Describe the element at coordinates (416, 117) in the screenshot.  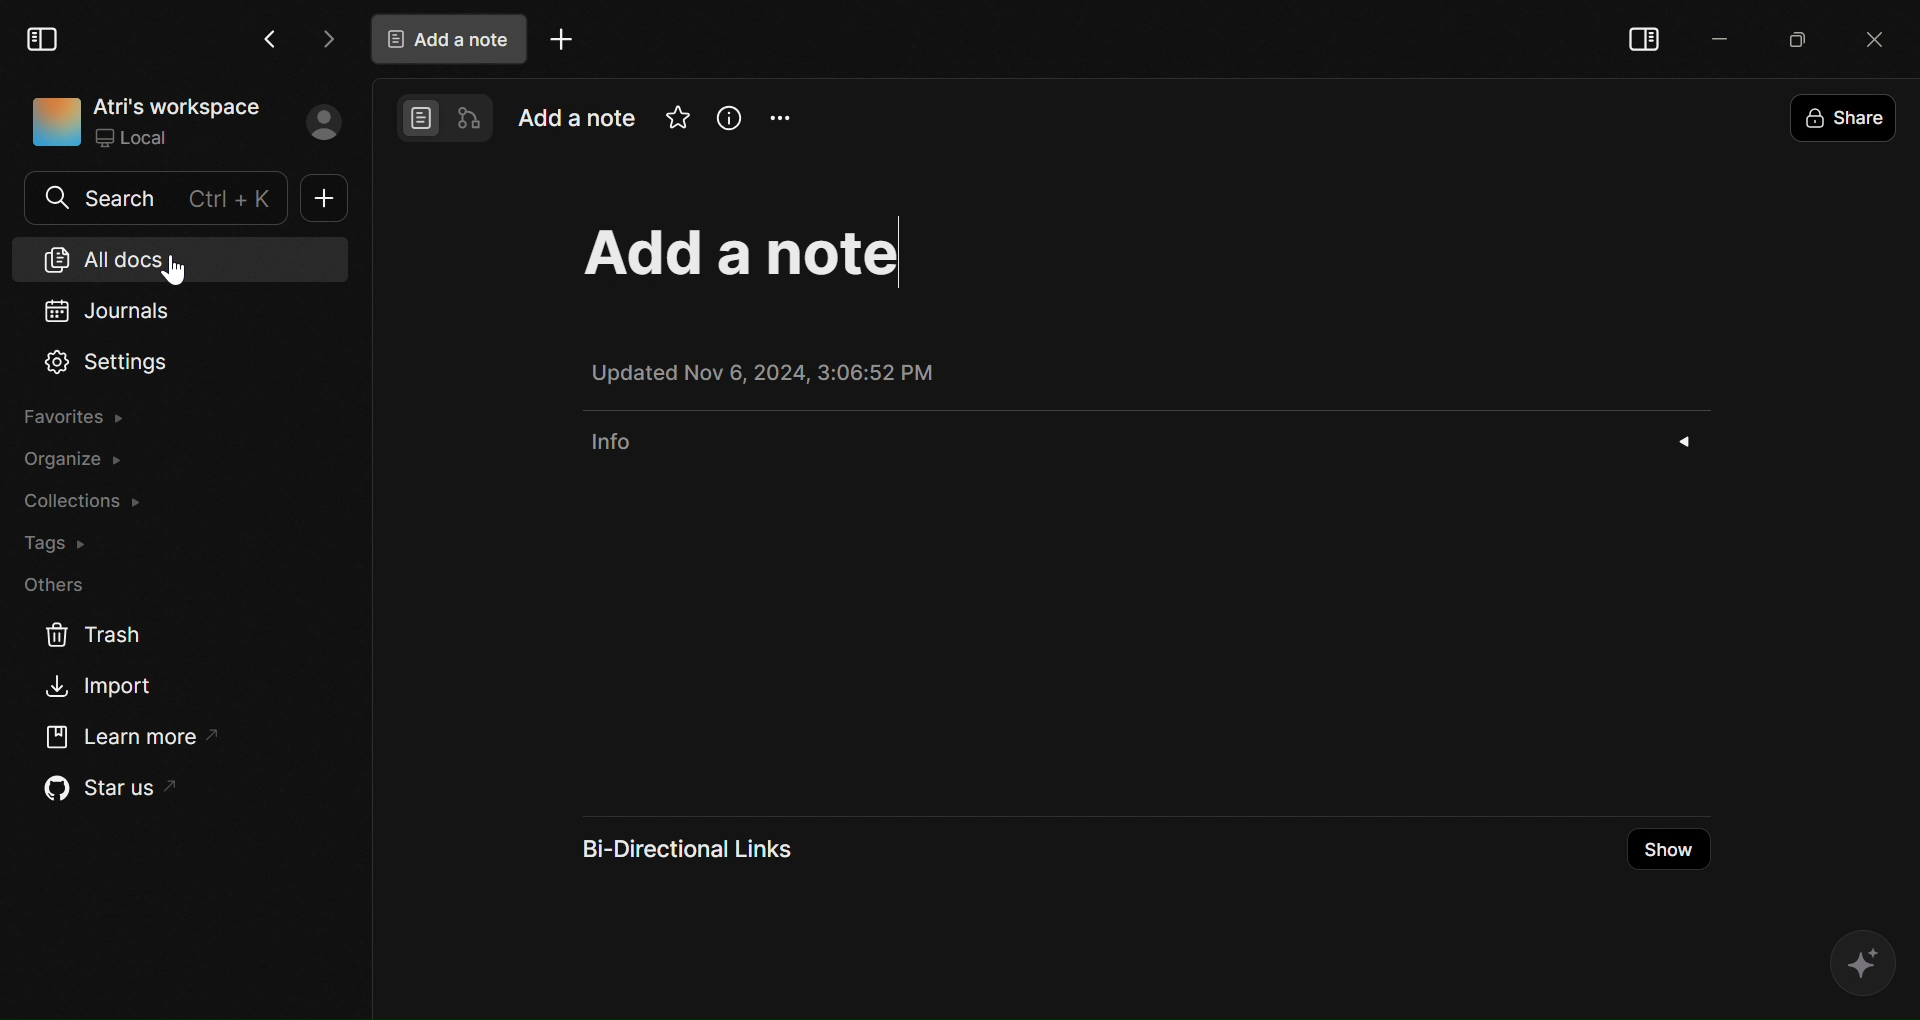
I see `Page mode` at that location.